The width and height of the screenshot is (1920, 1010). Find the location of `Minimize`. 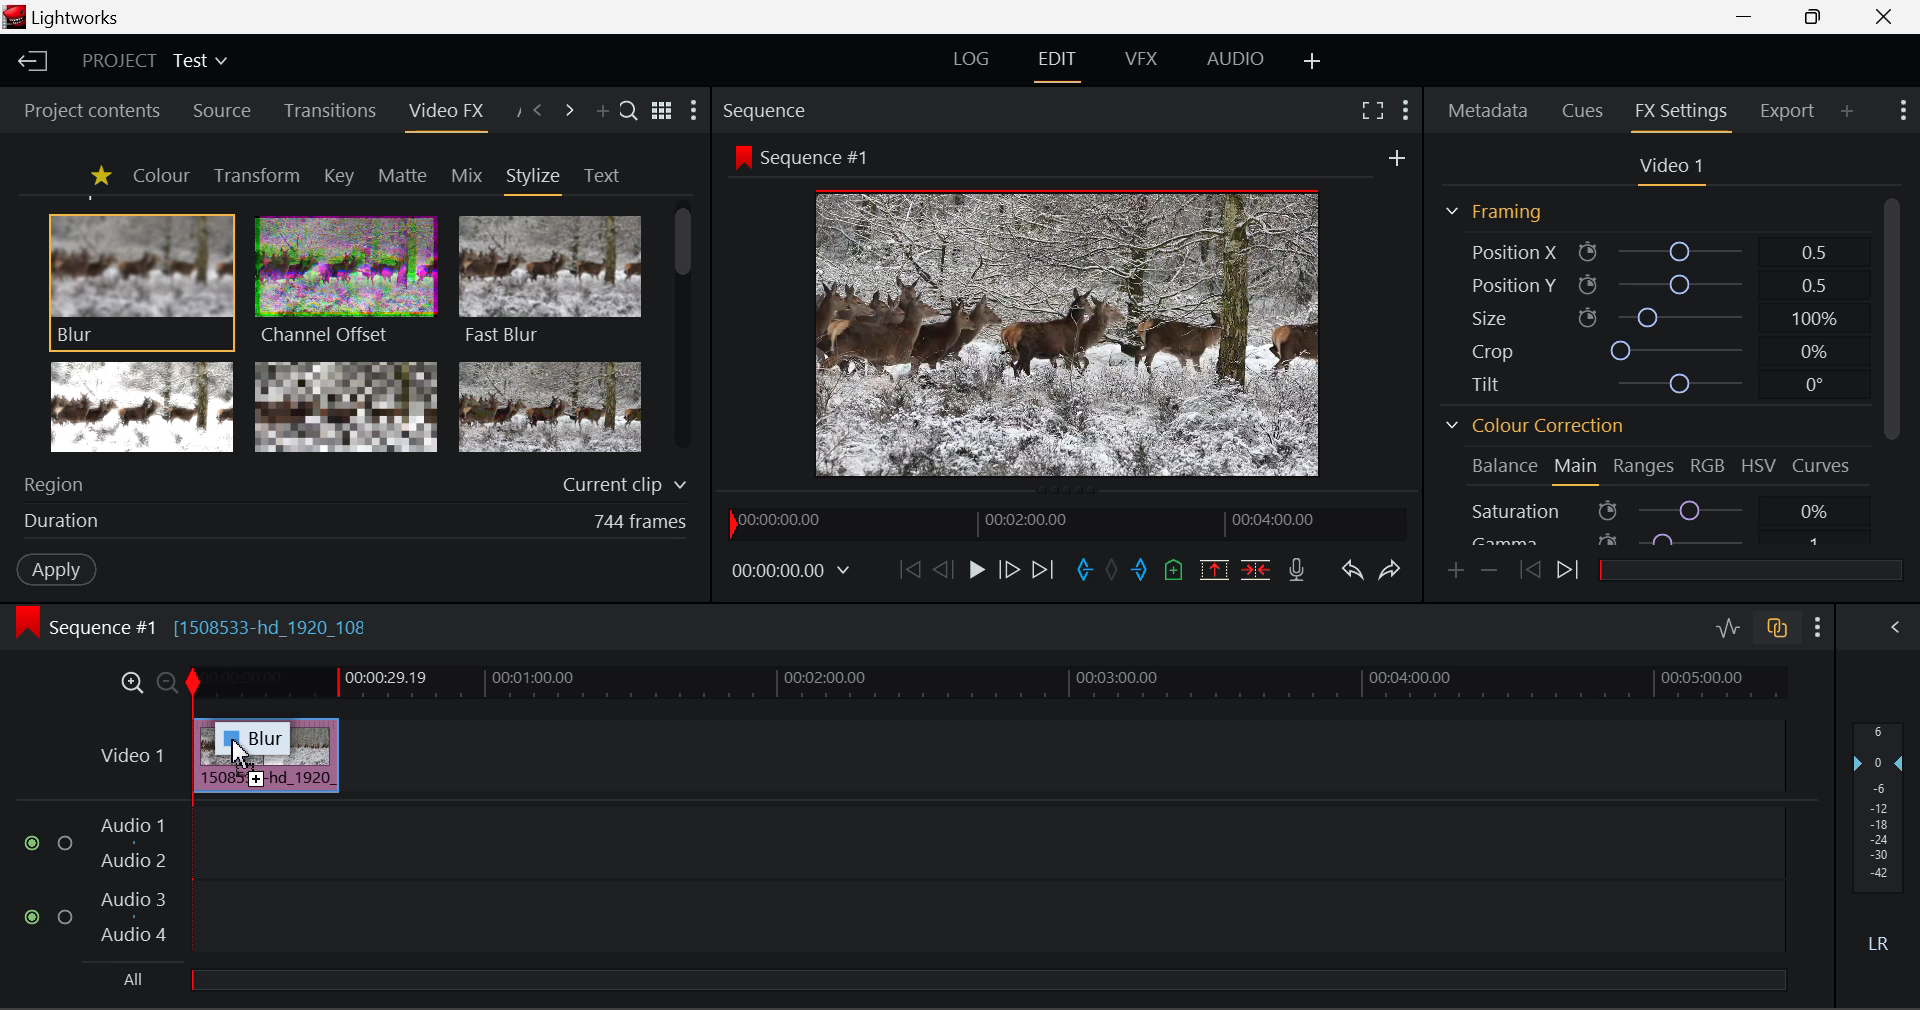

Minimize is located at coordinates (1814, 18).